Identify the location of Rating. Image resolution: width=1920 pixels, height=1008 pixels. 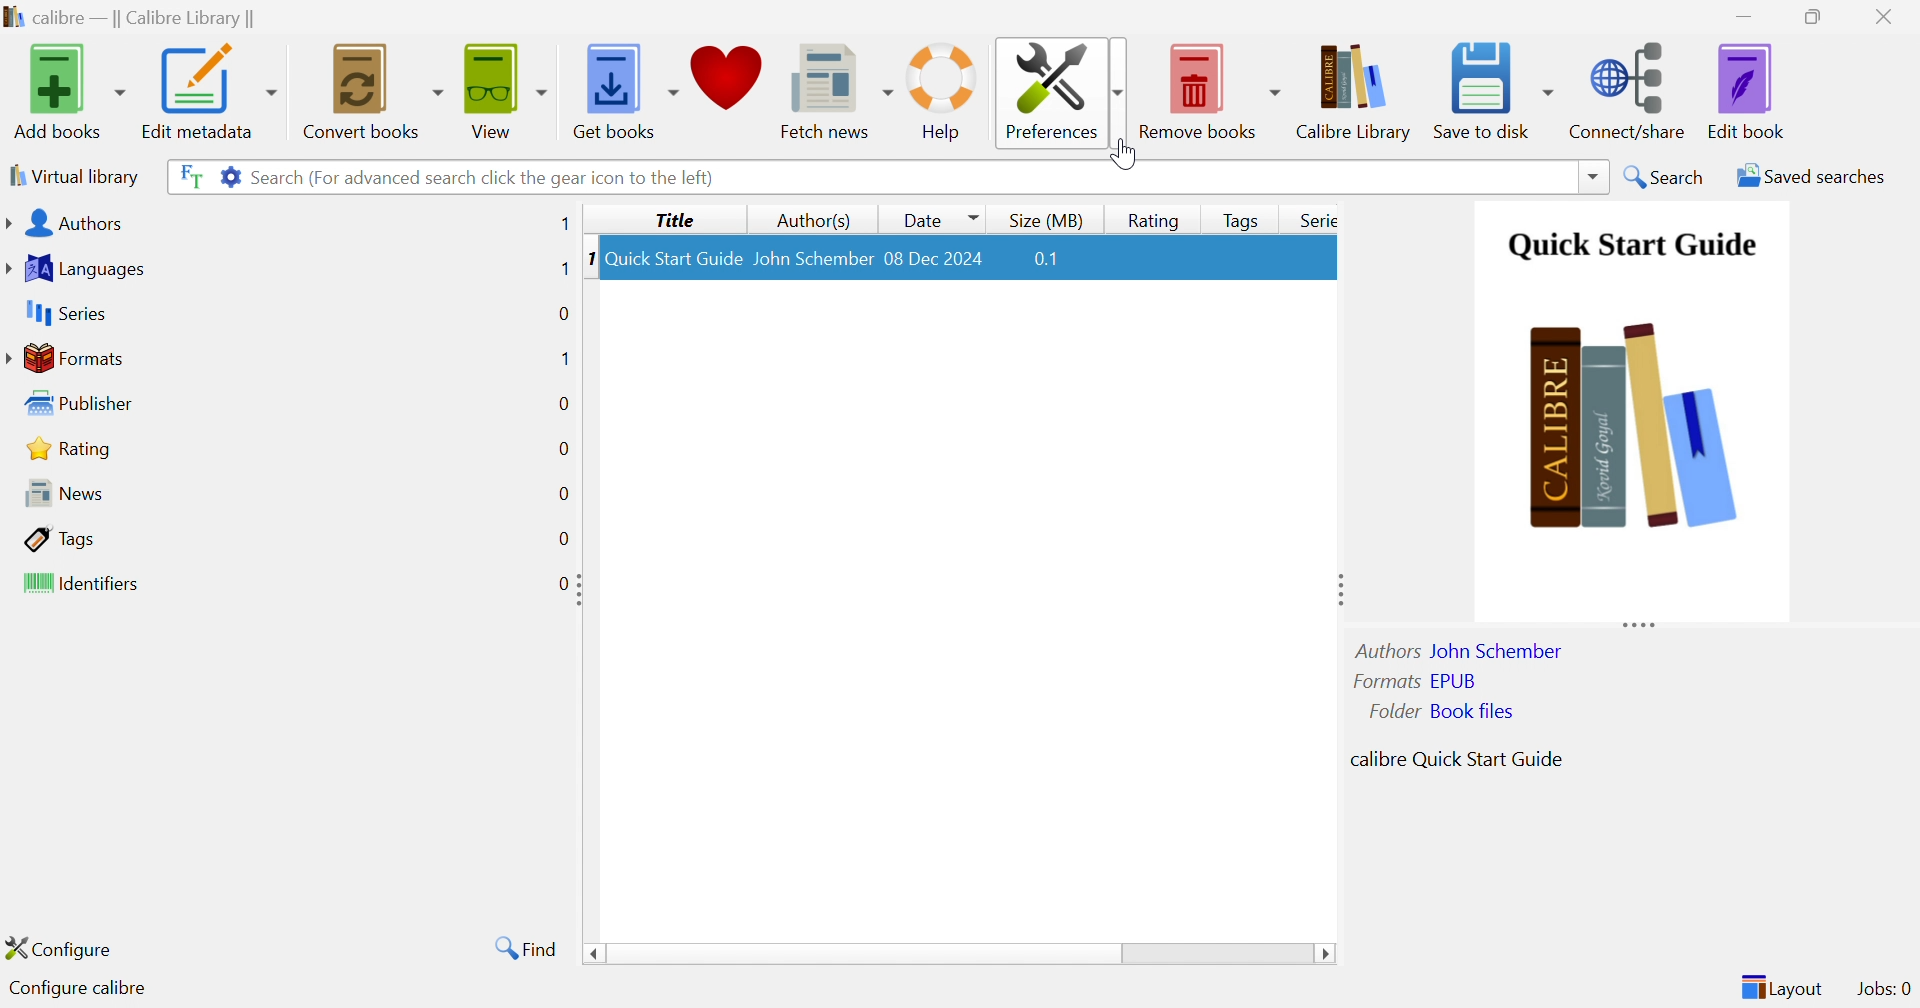
(72, 448).